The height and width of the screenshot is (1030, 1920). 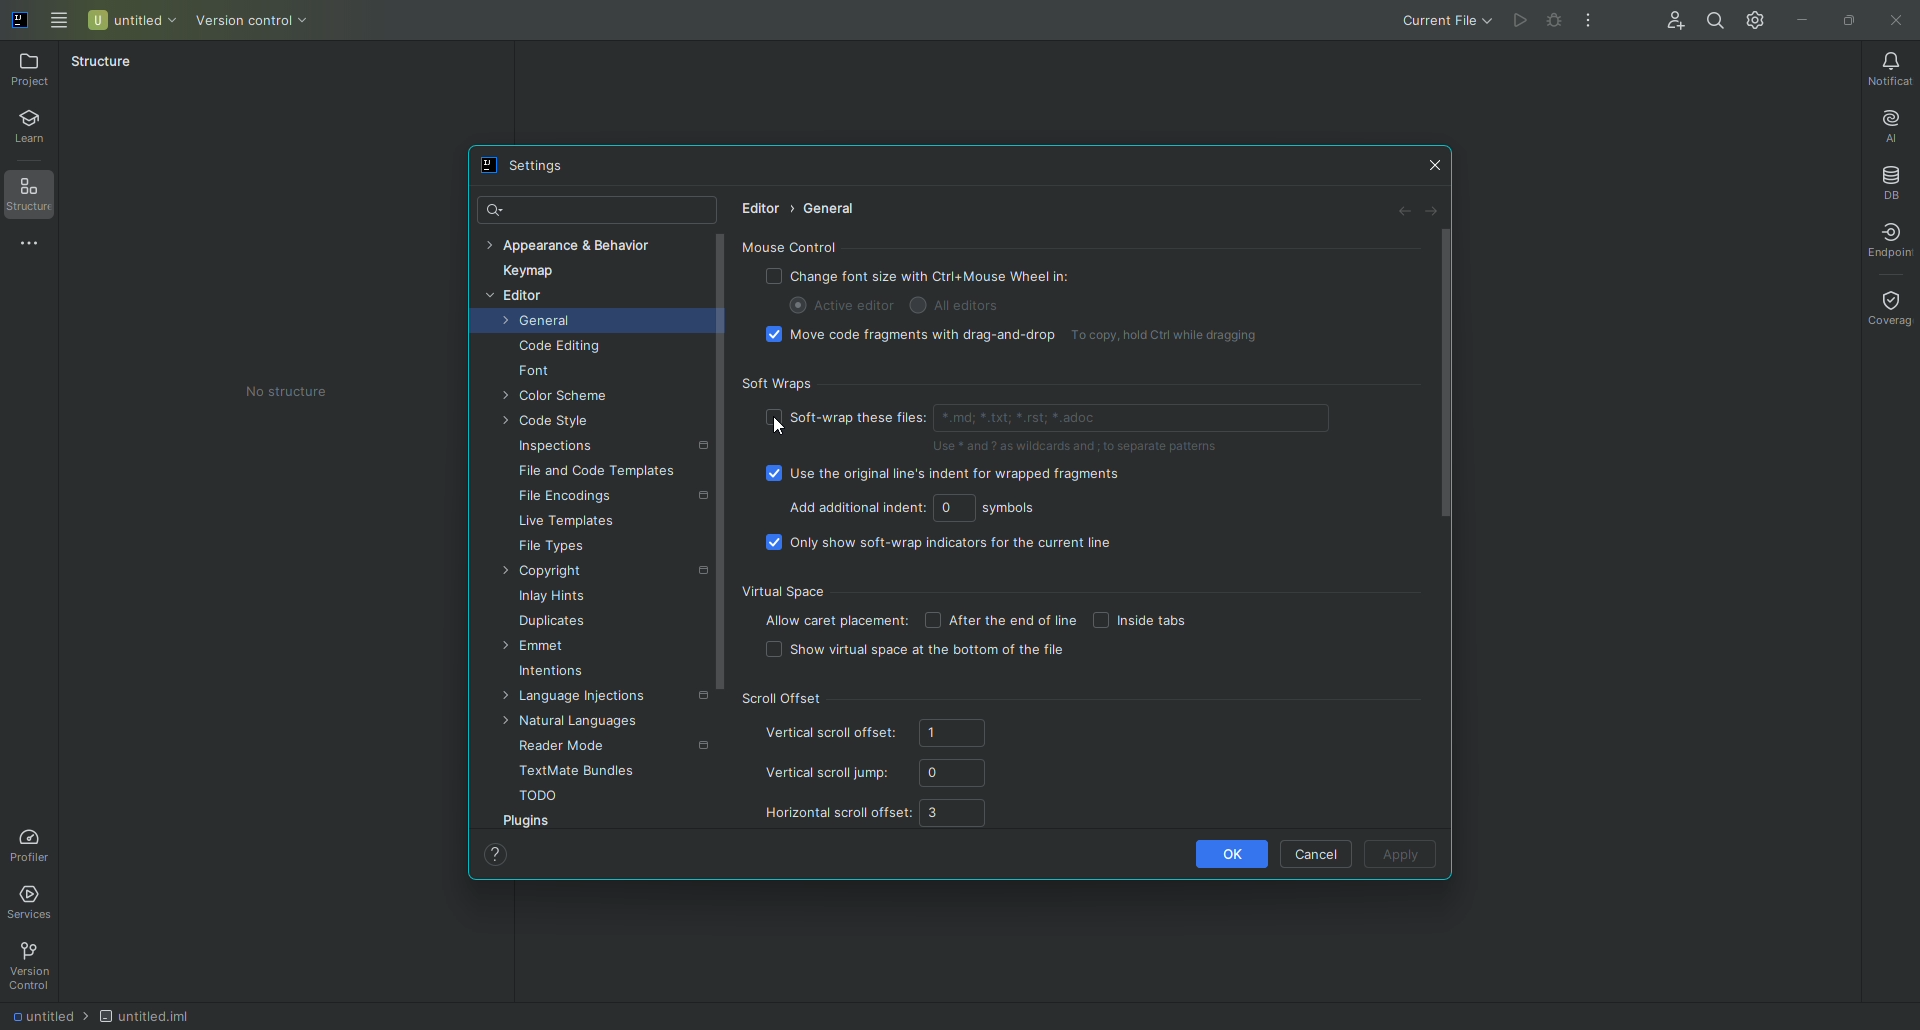 I want to click on Code Editing, so click(x=562, y=347).